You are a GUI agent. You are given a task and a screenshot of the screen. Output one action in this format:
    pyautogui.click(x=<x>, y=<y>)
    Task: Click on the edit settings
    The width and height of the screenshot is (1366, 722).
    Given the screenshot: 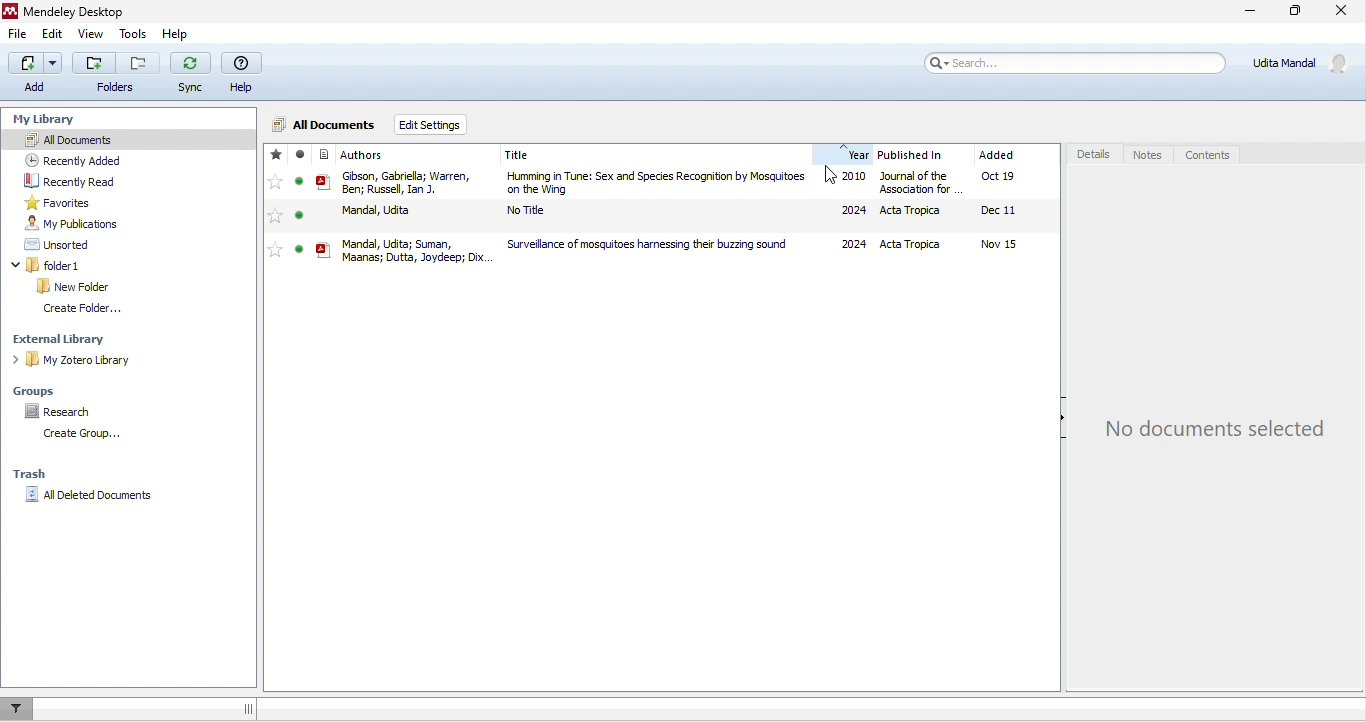 What is the action you would take?
    pyautogui.click(x=437, y=124)
    